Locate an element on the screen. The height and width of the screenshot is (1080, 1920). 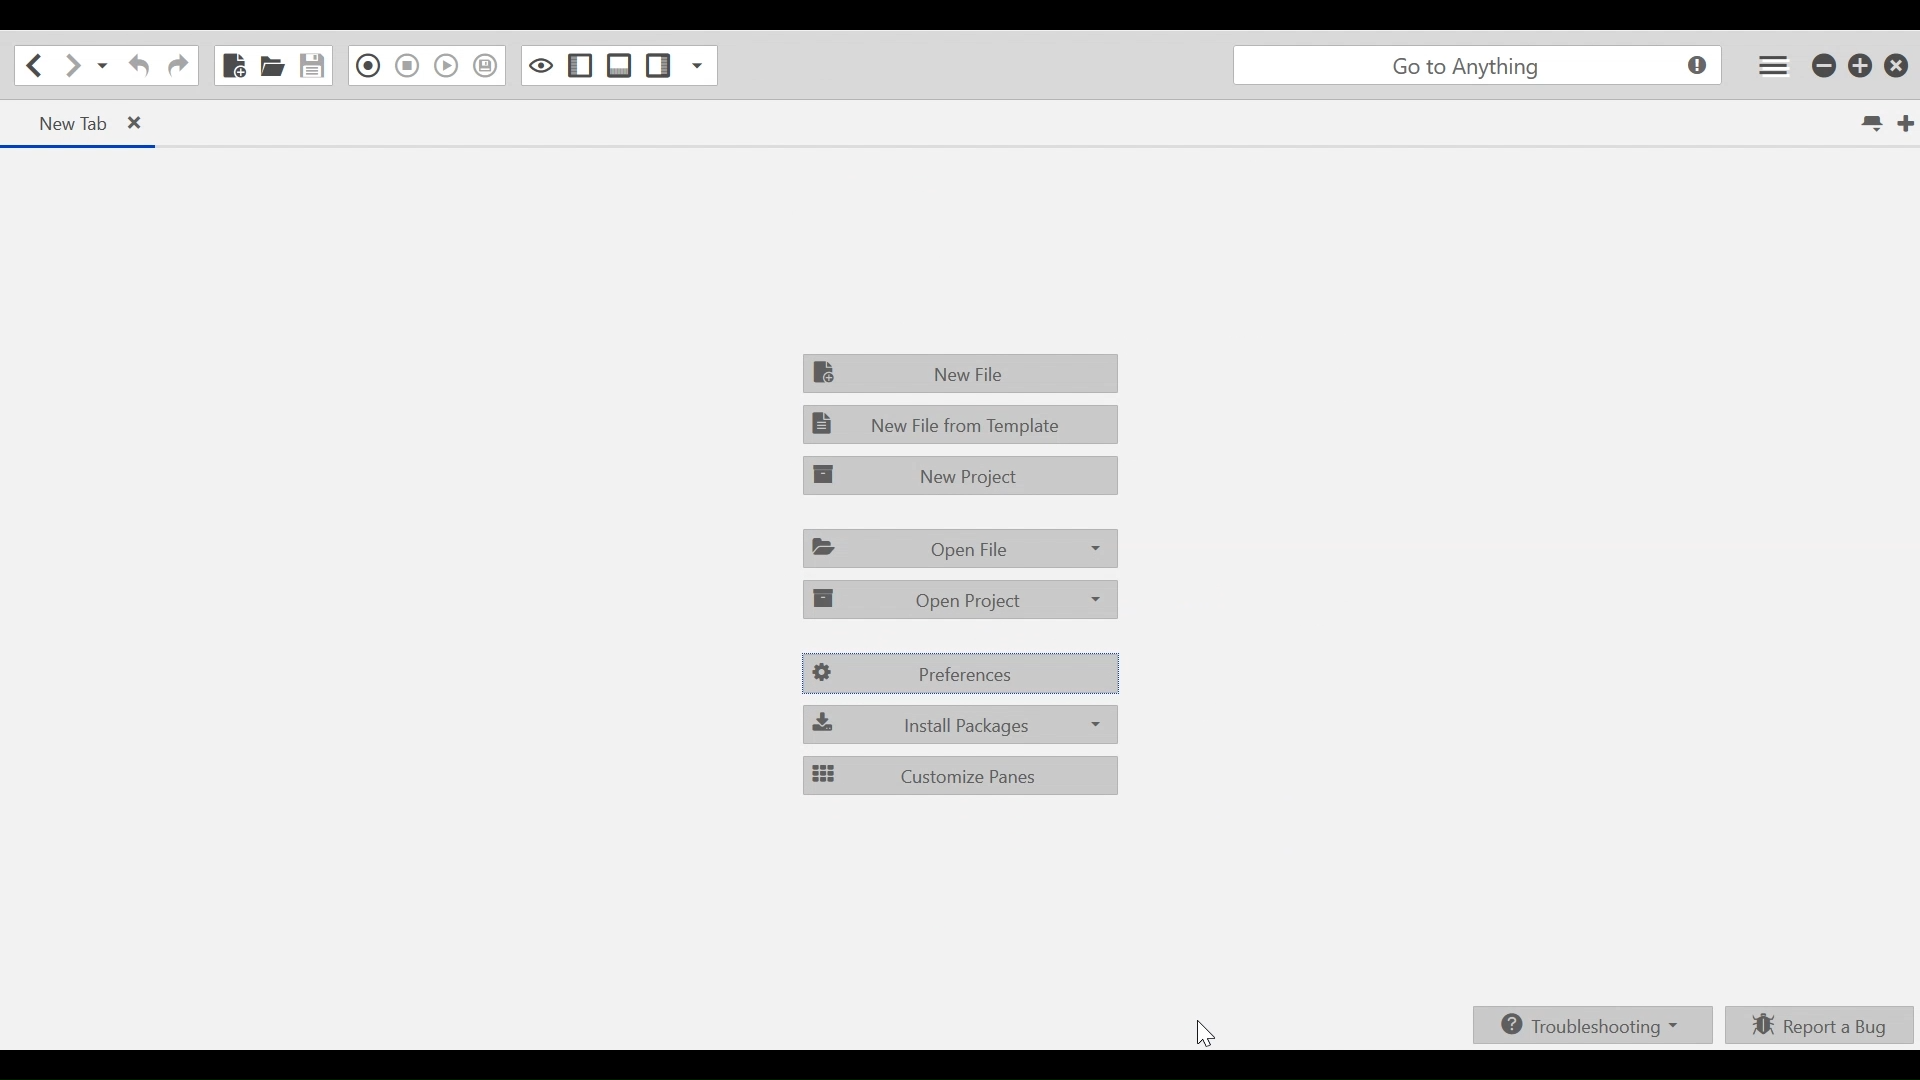
Go forward one location is located at coordinates (71, 66).